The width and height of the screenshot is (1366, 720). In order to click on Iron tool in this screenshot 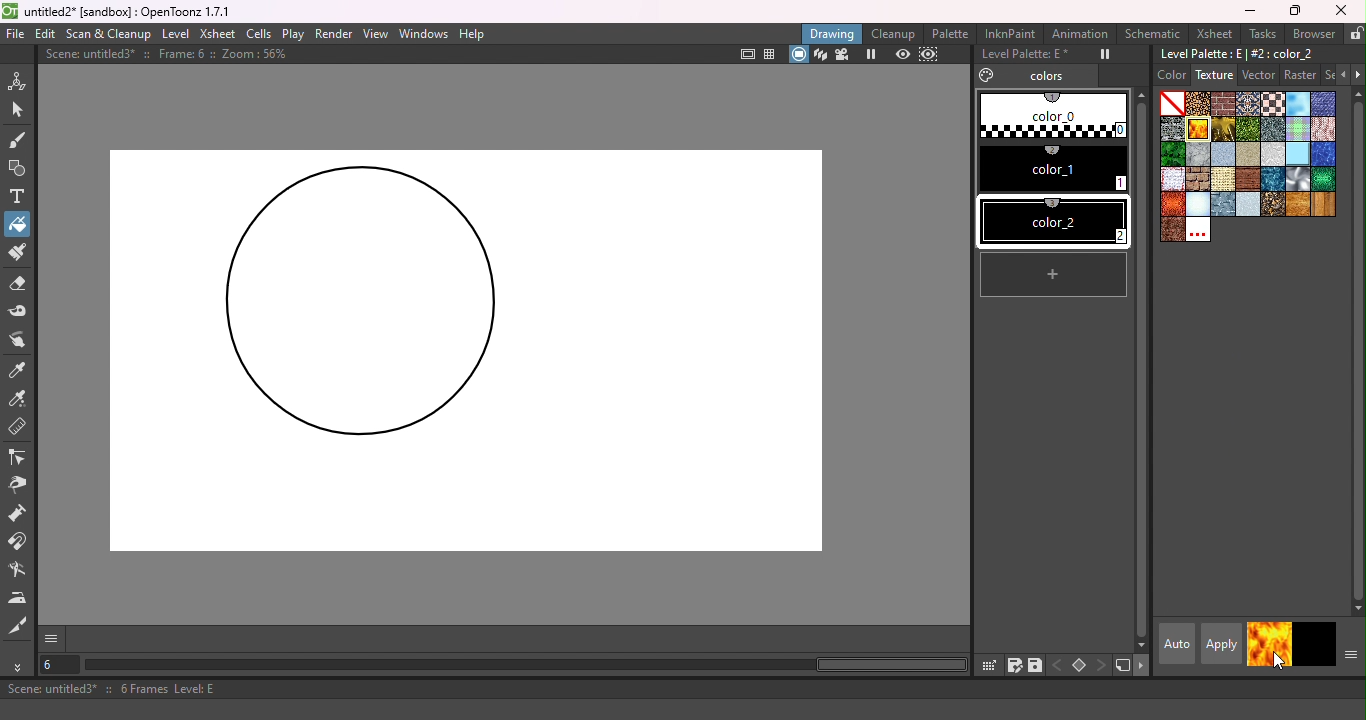, I will do `click(20, 598)`.